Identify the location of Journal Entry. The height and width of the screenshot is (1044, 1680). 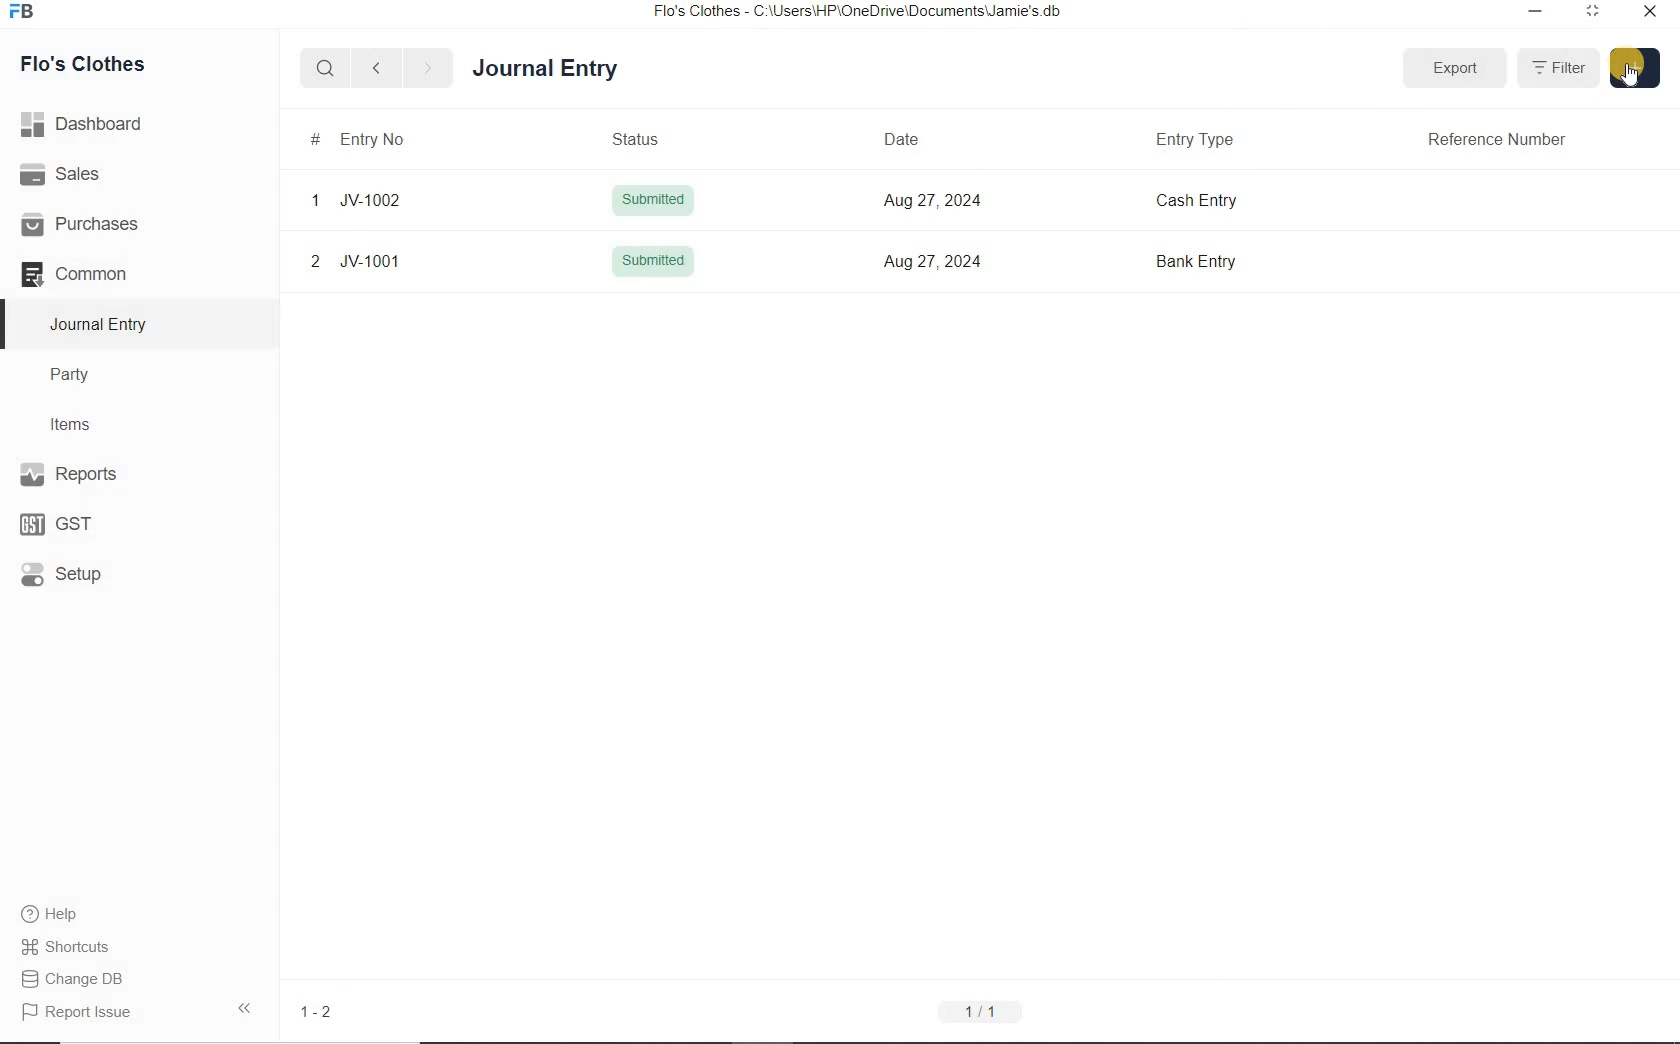
(101, 324).